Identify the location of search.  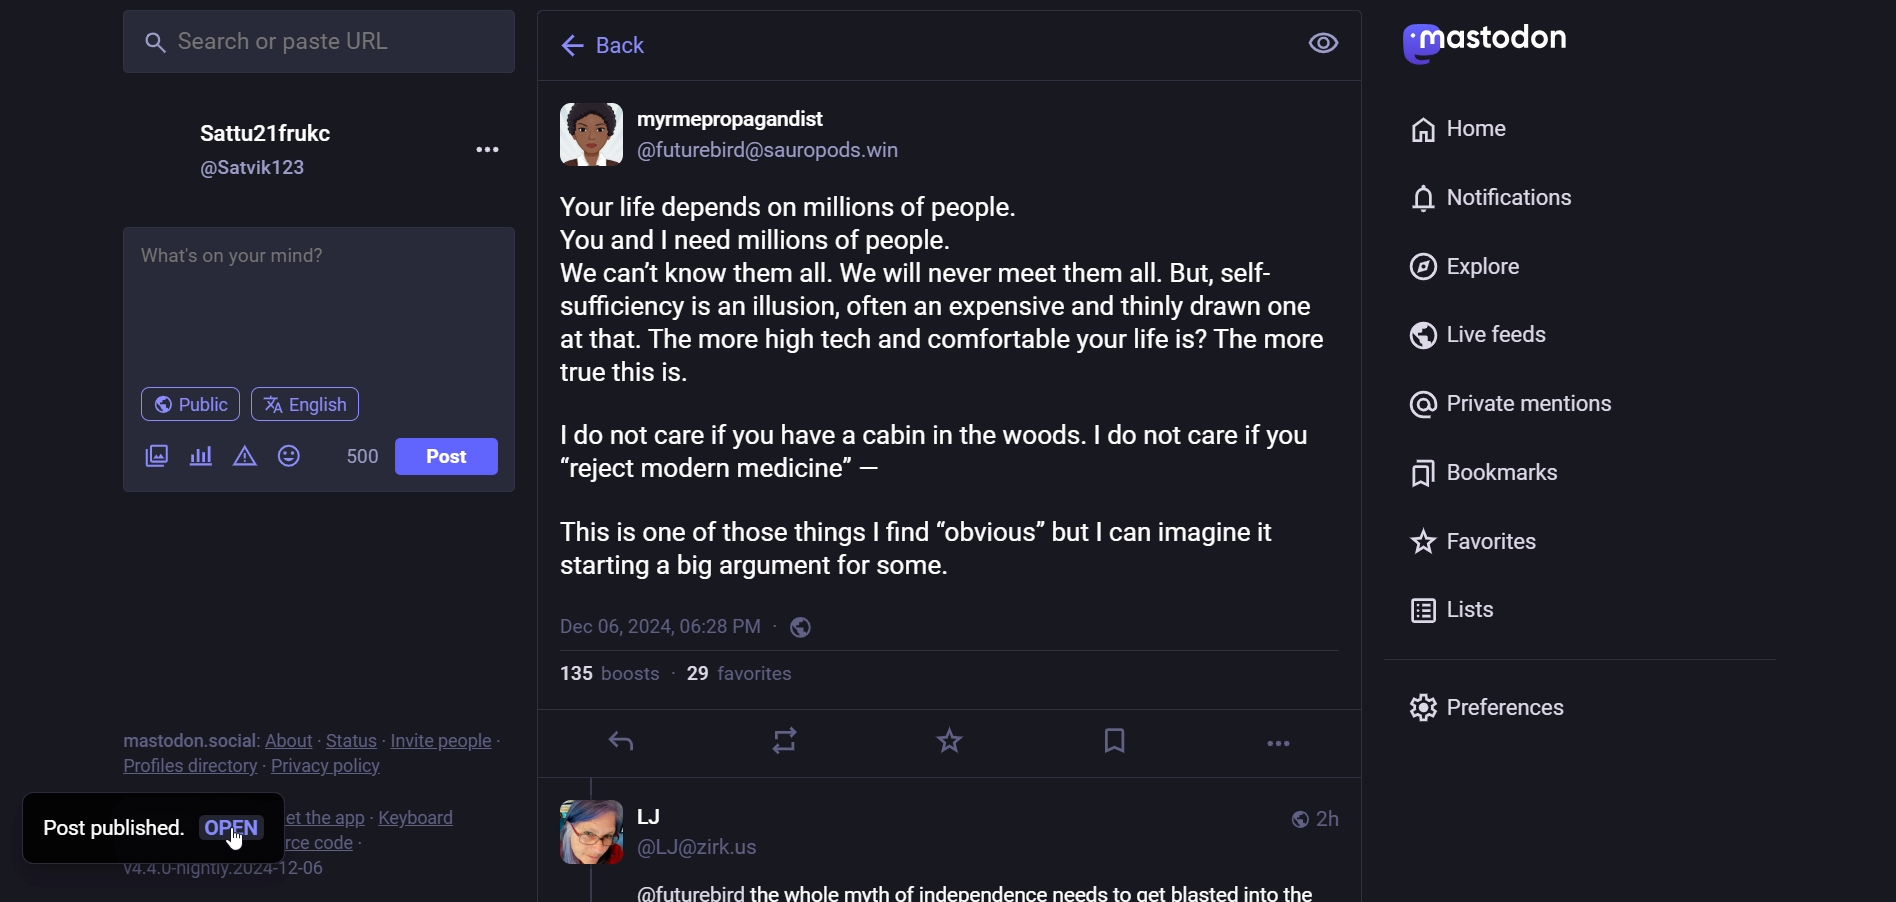
(321, 45).